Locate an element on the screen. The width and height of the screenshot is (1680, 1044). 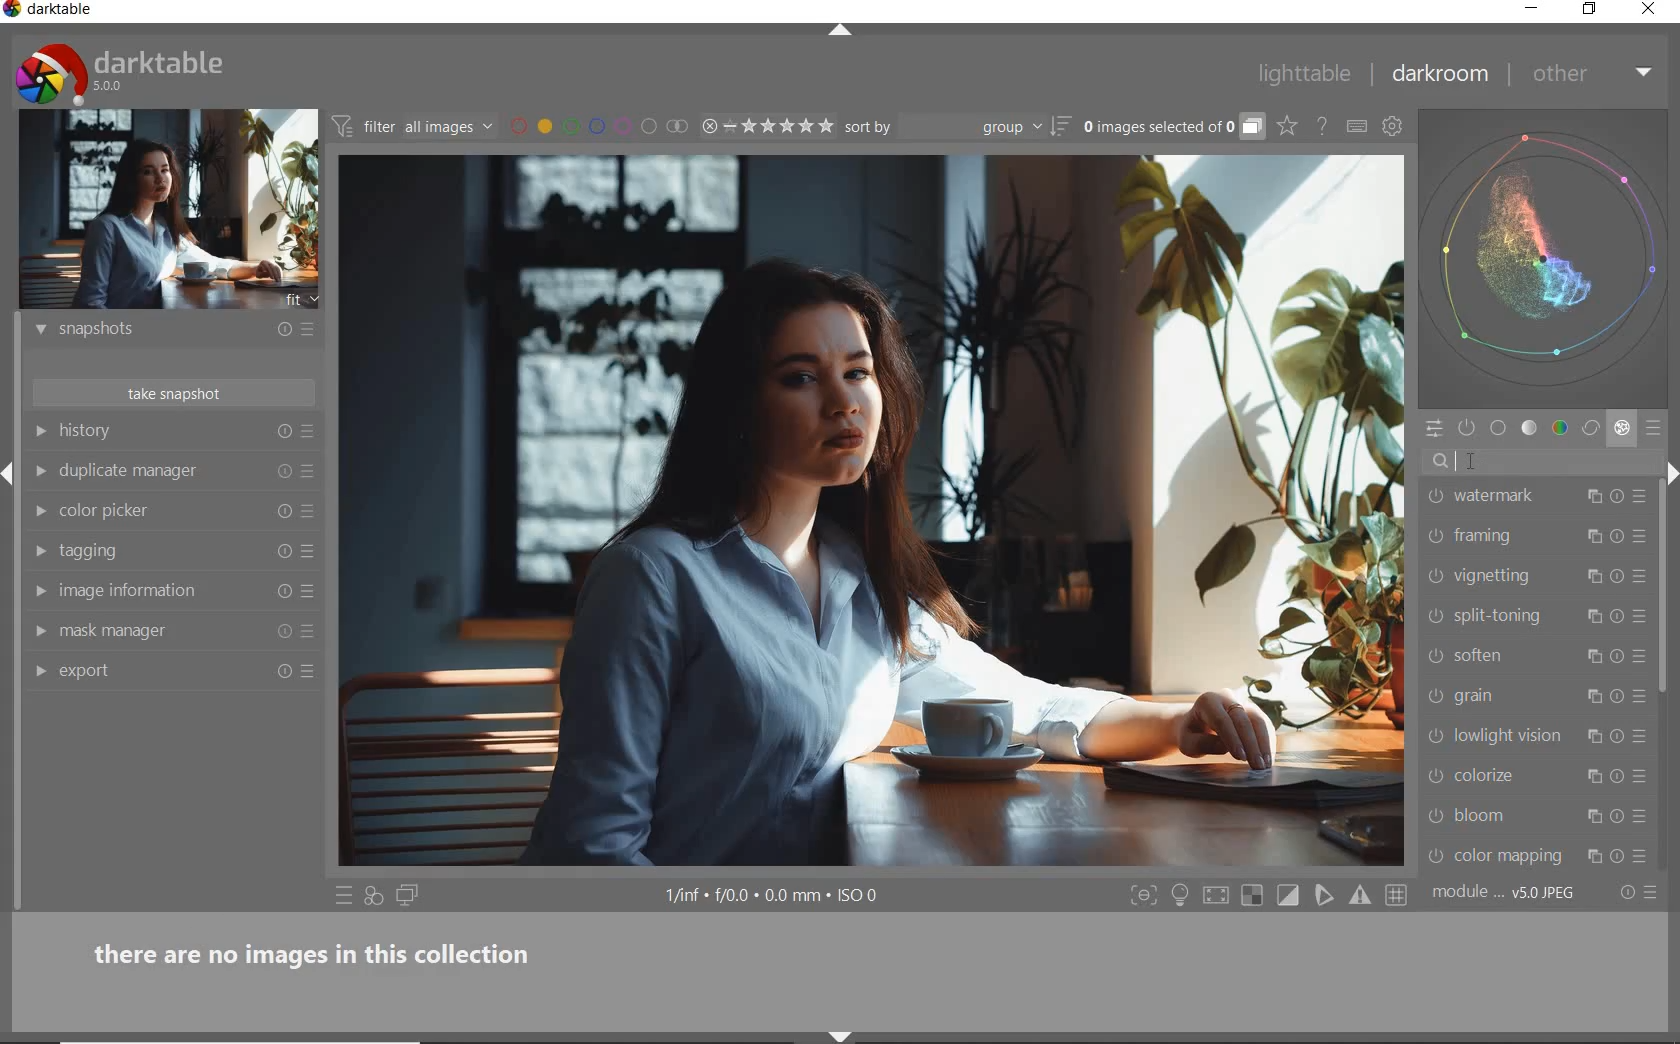
reset or preset & preferences is located at coordinates (1641, 893).